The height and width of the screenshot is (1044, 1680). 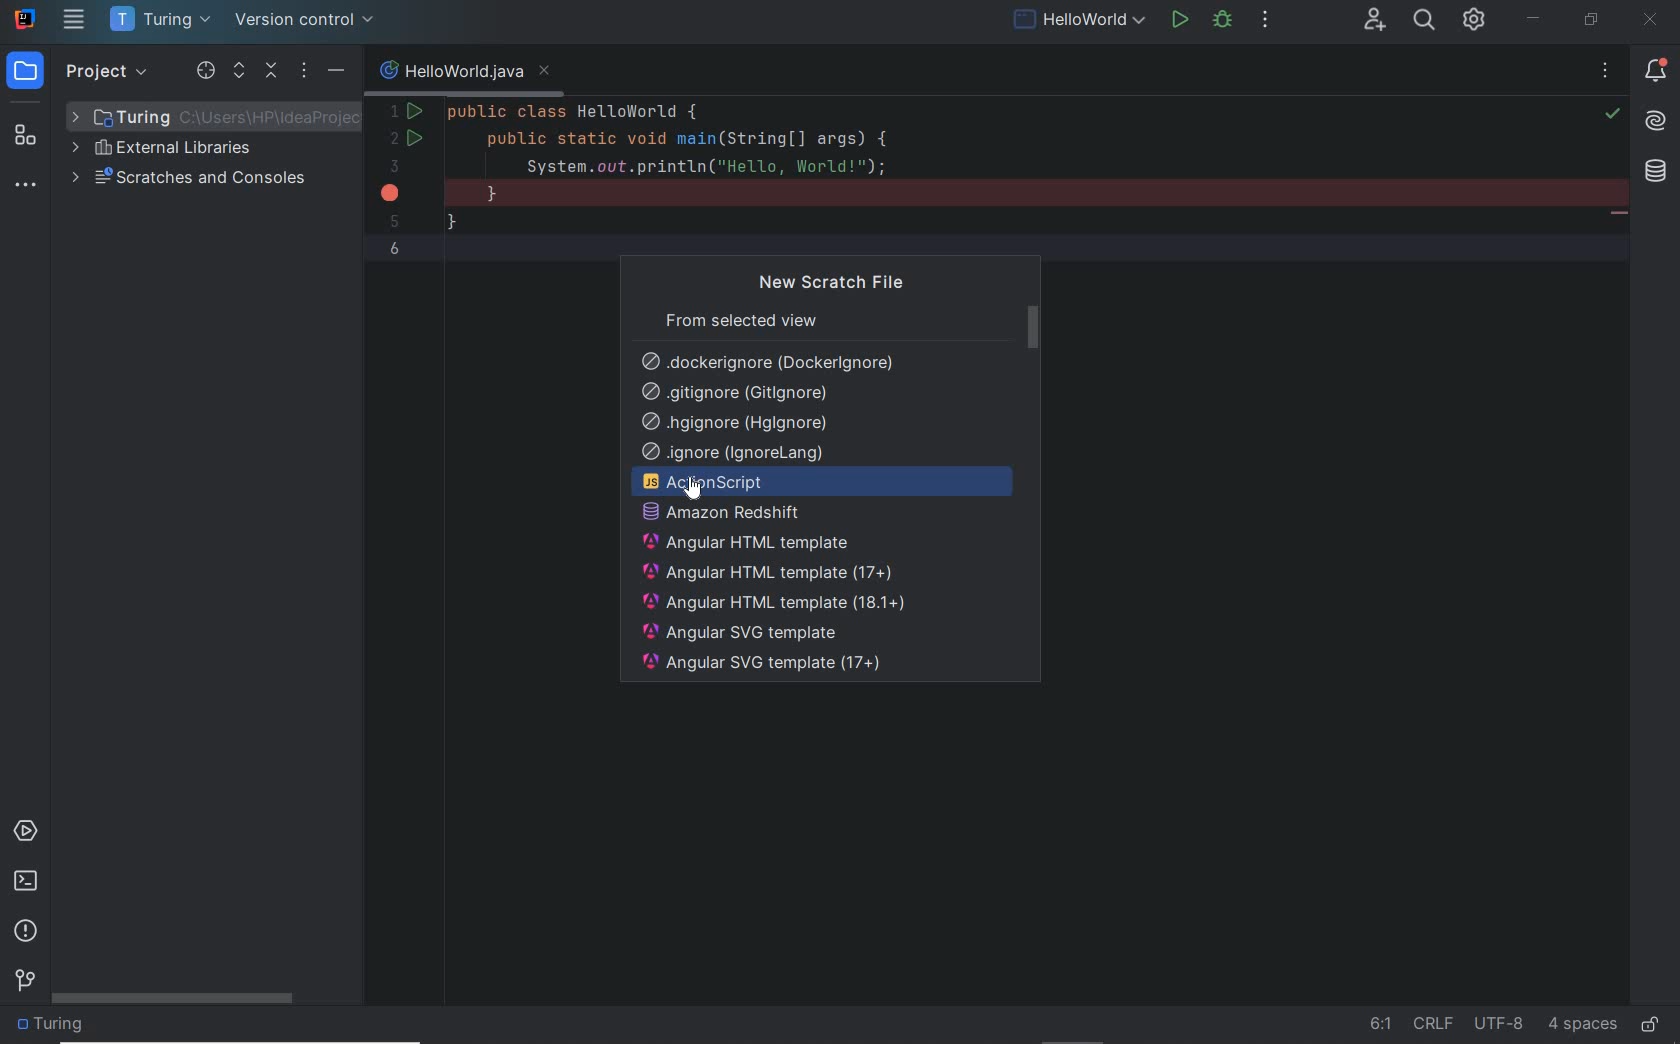 I want to click on more options, so click(x=1605, y=74).